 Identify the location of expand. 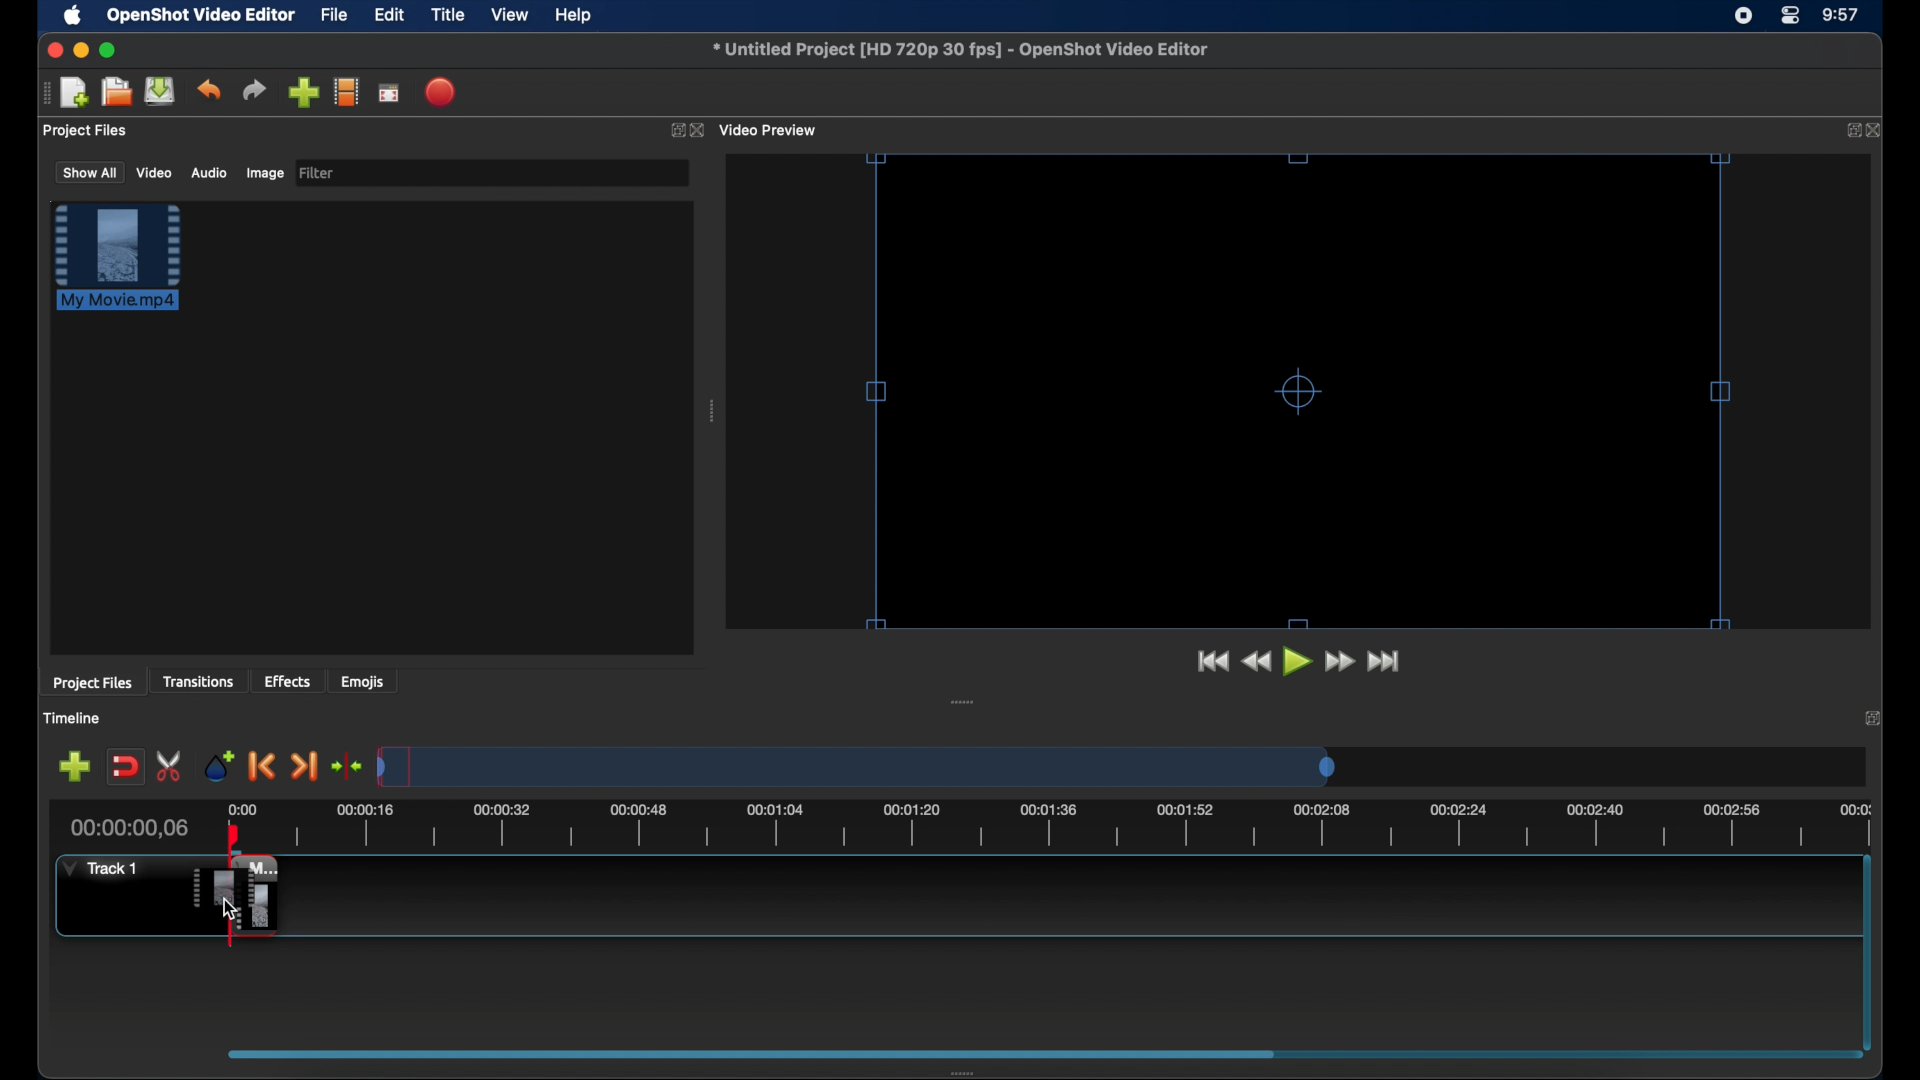
(1847, 131).